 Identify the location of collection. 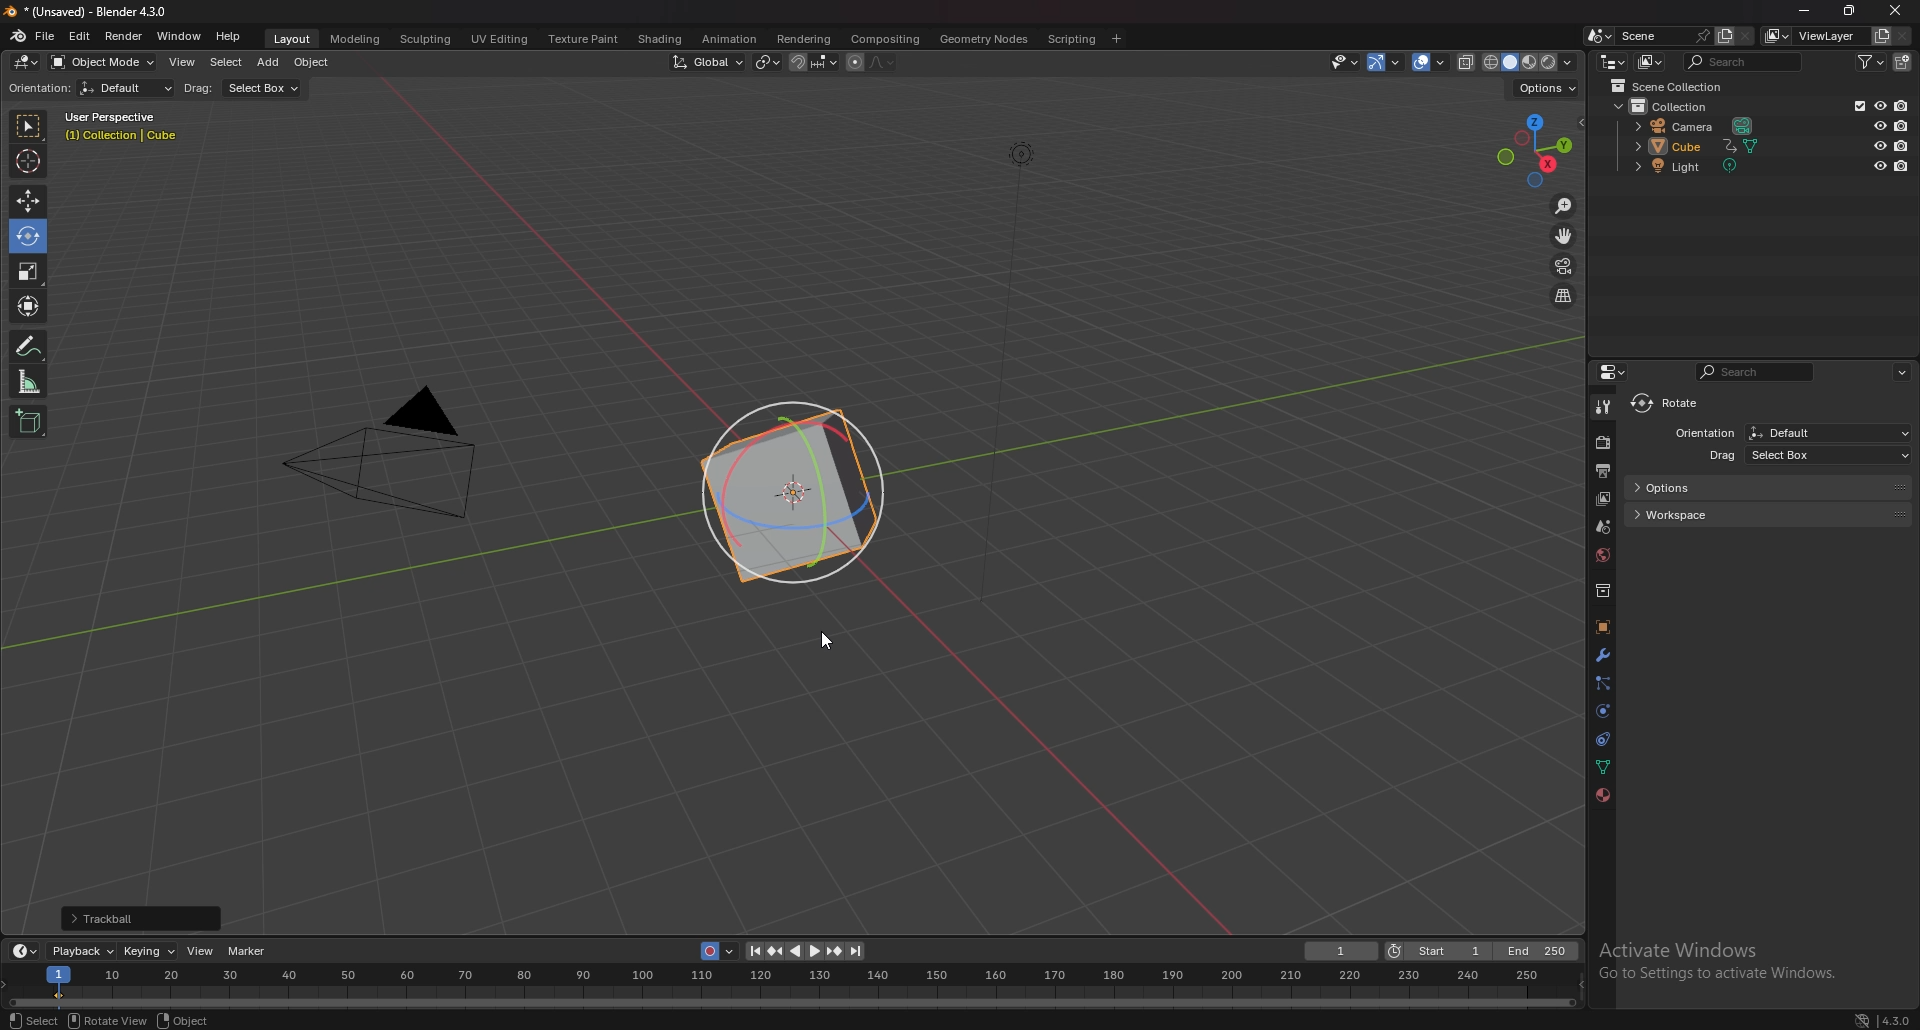
(1671, 106).